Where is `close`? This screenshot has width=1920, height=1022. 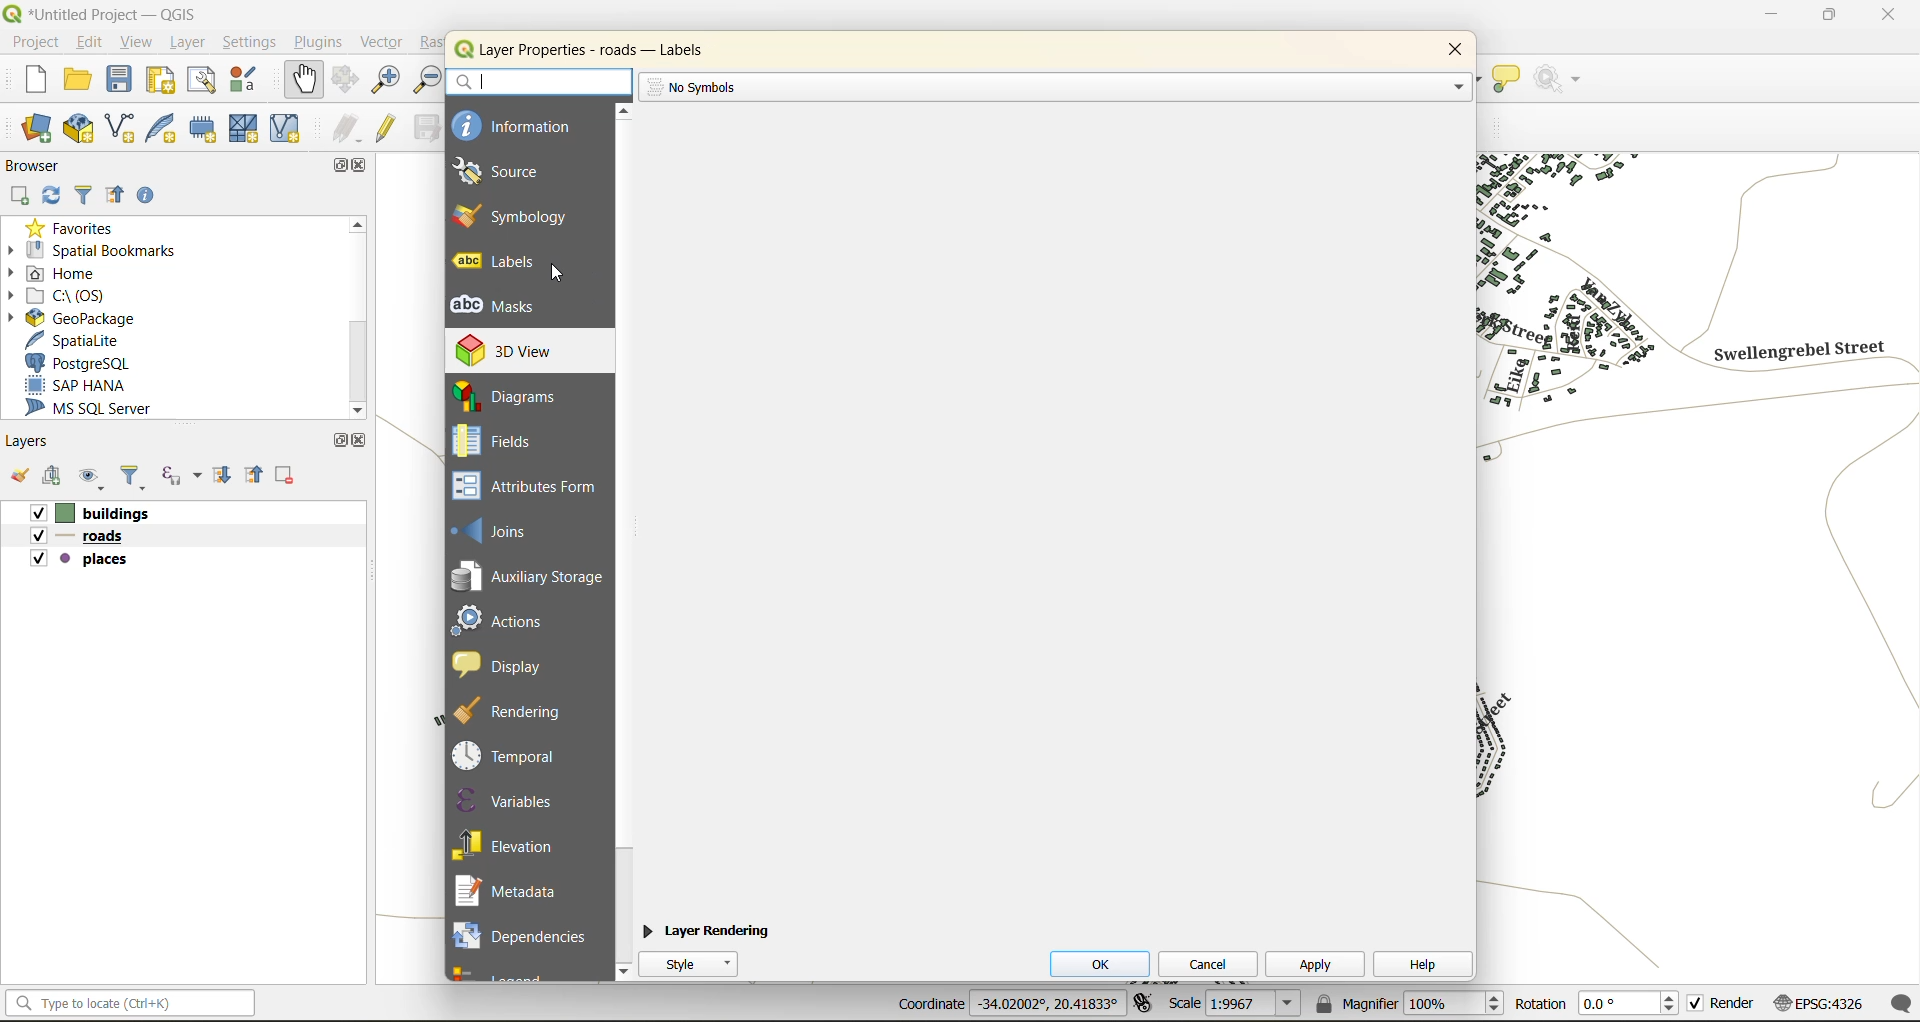
close is located at coordinates (1449, 51).